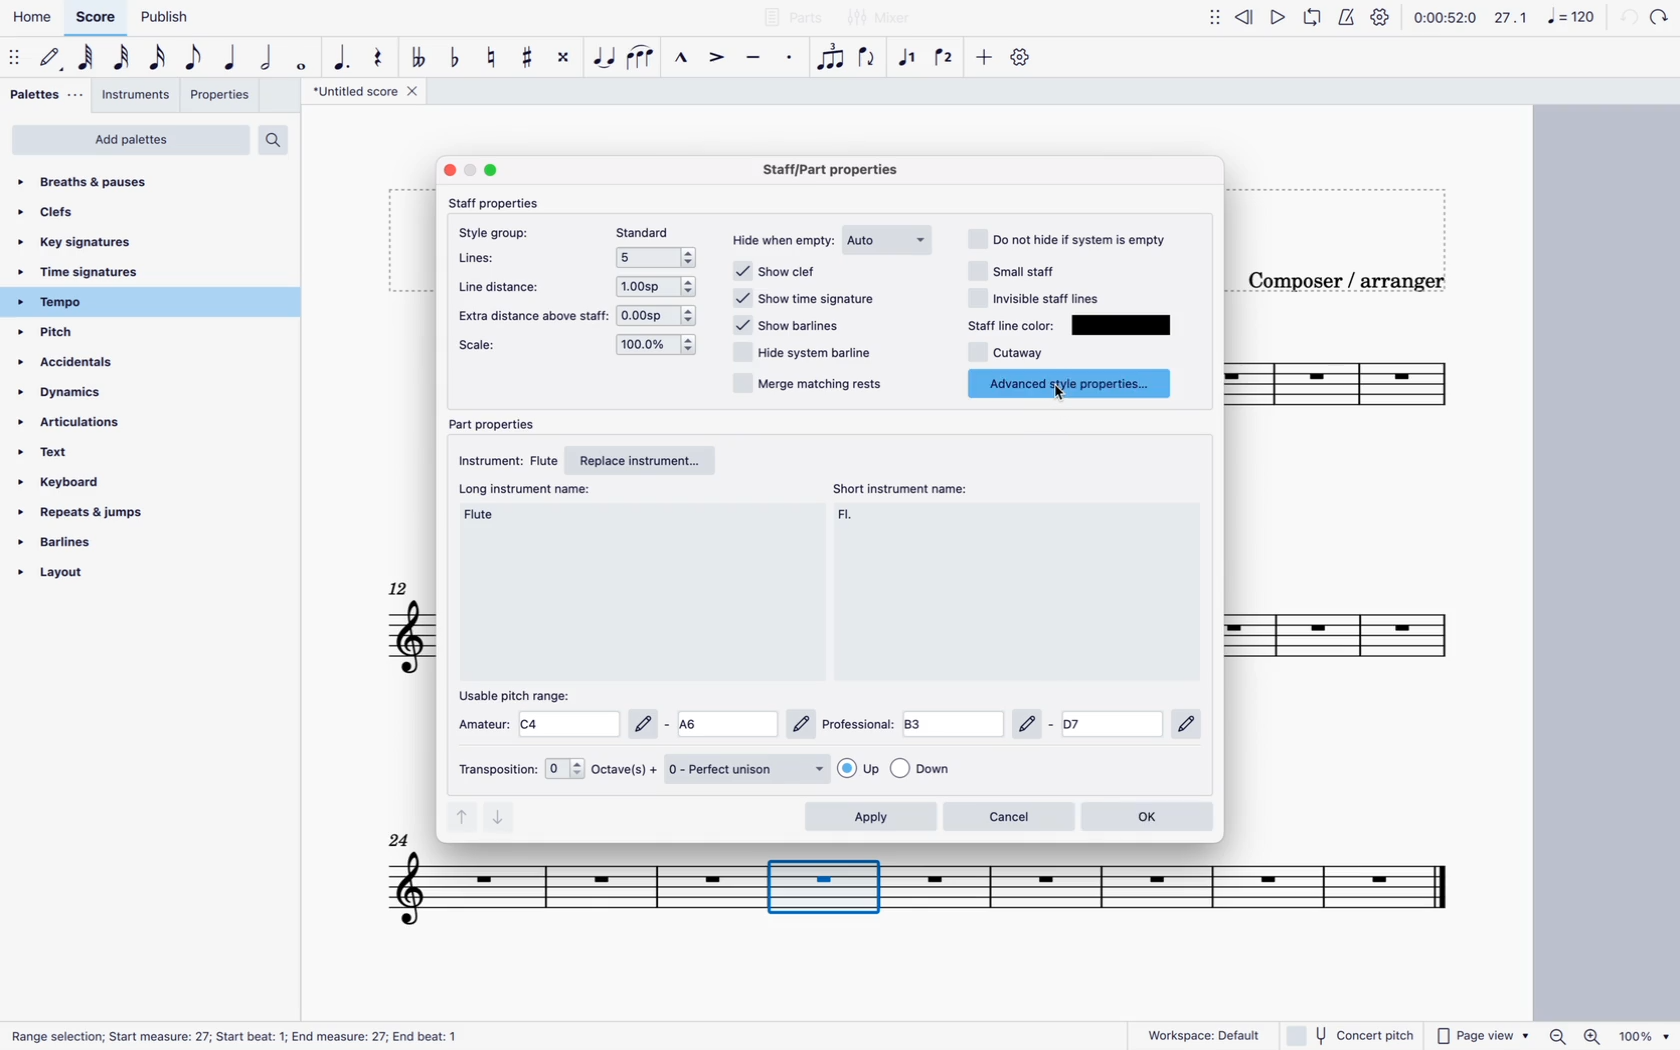 The image size is (1680, 1050). Describe the element at coordinates (1314, 16) in the screenshot. I see `loop playback` at that location.